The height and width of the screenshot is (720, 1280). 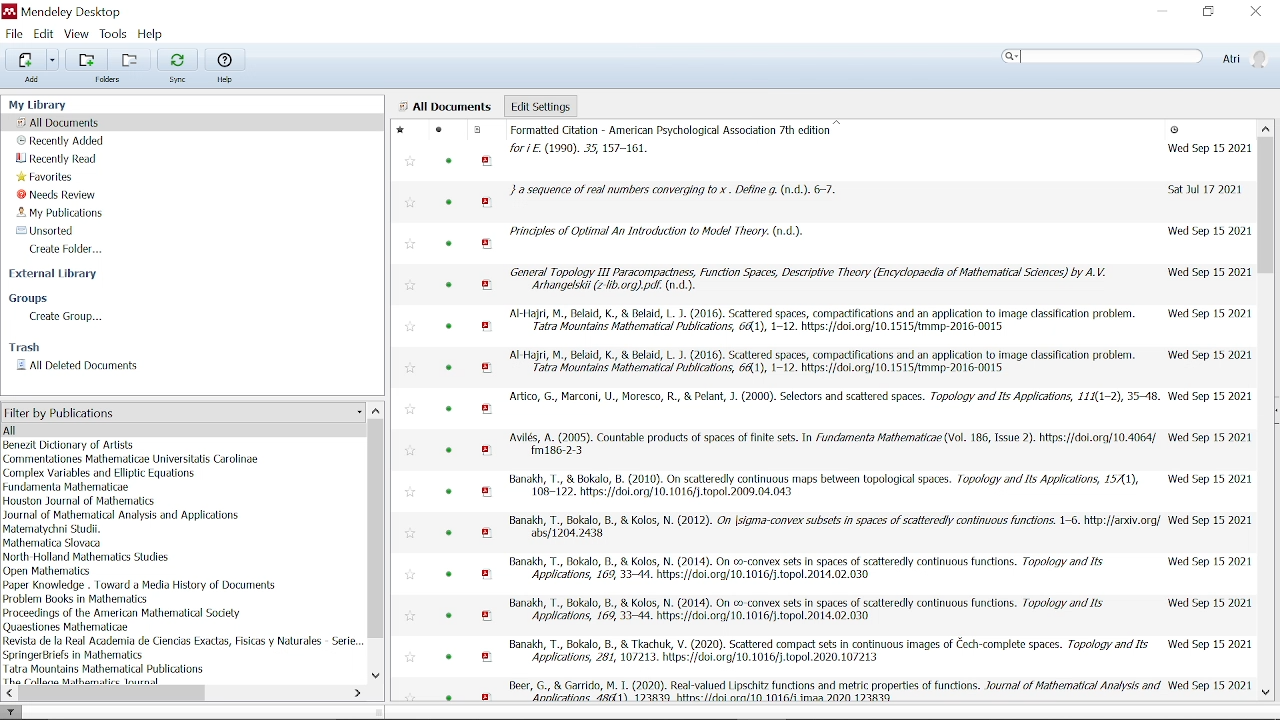 I want to click on Move down in filter by publication, so click(x=376, y=677).